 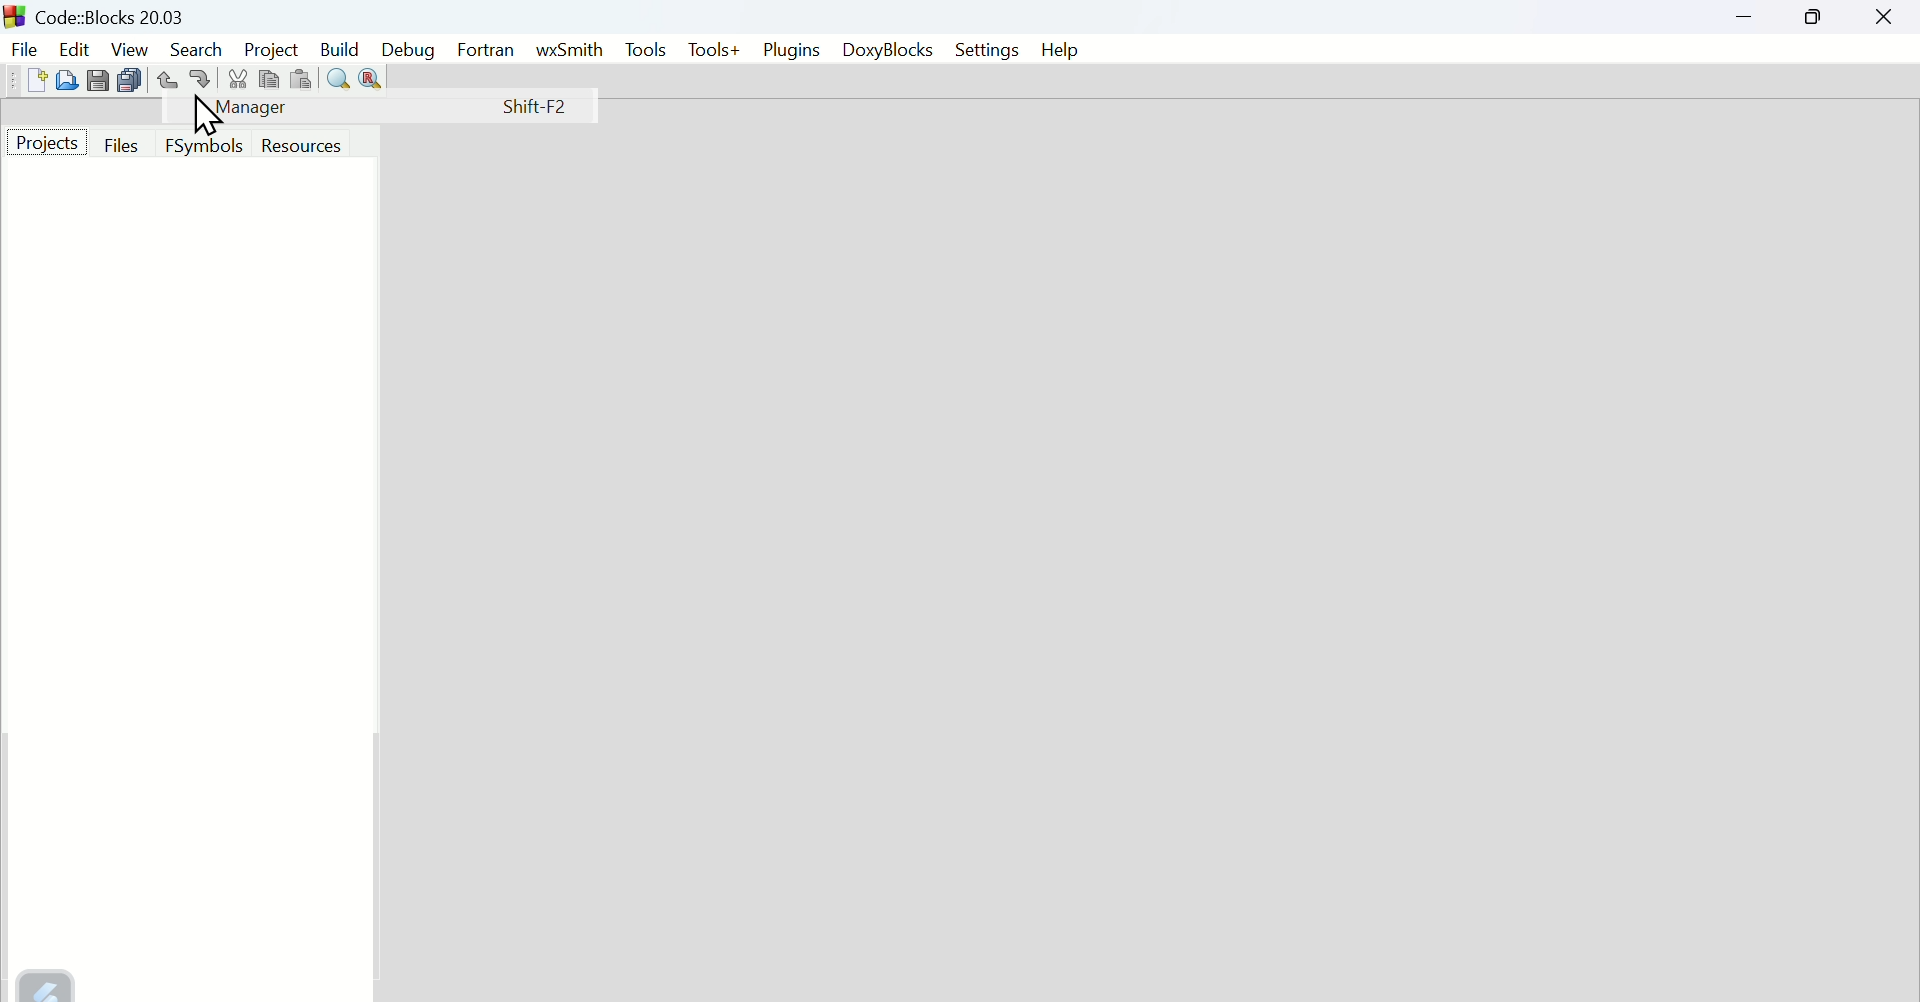 What do you see at coordinates (204, 115) in the screenshot?
I see `Cursor` at bounding box center [204, 115].